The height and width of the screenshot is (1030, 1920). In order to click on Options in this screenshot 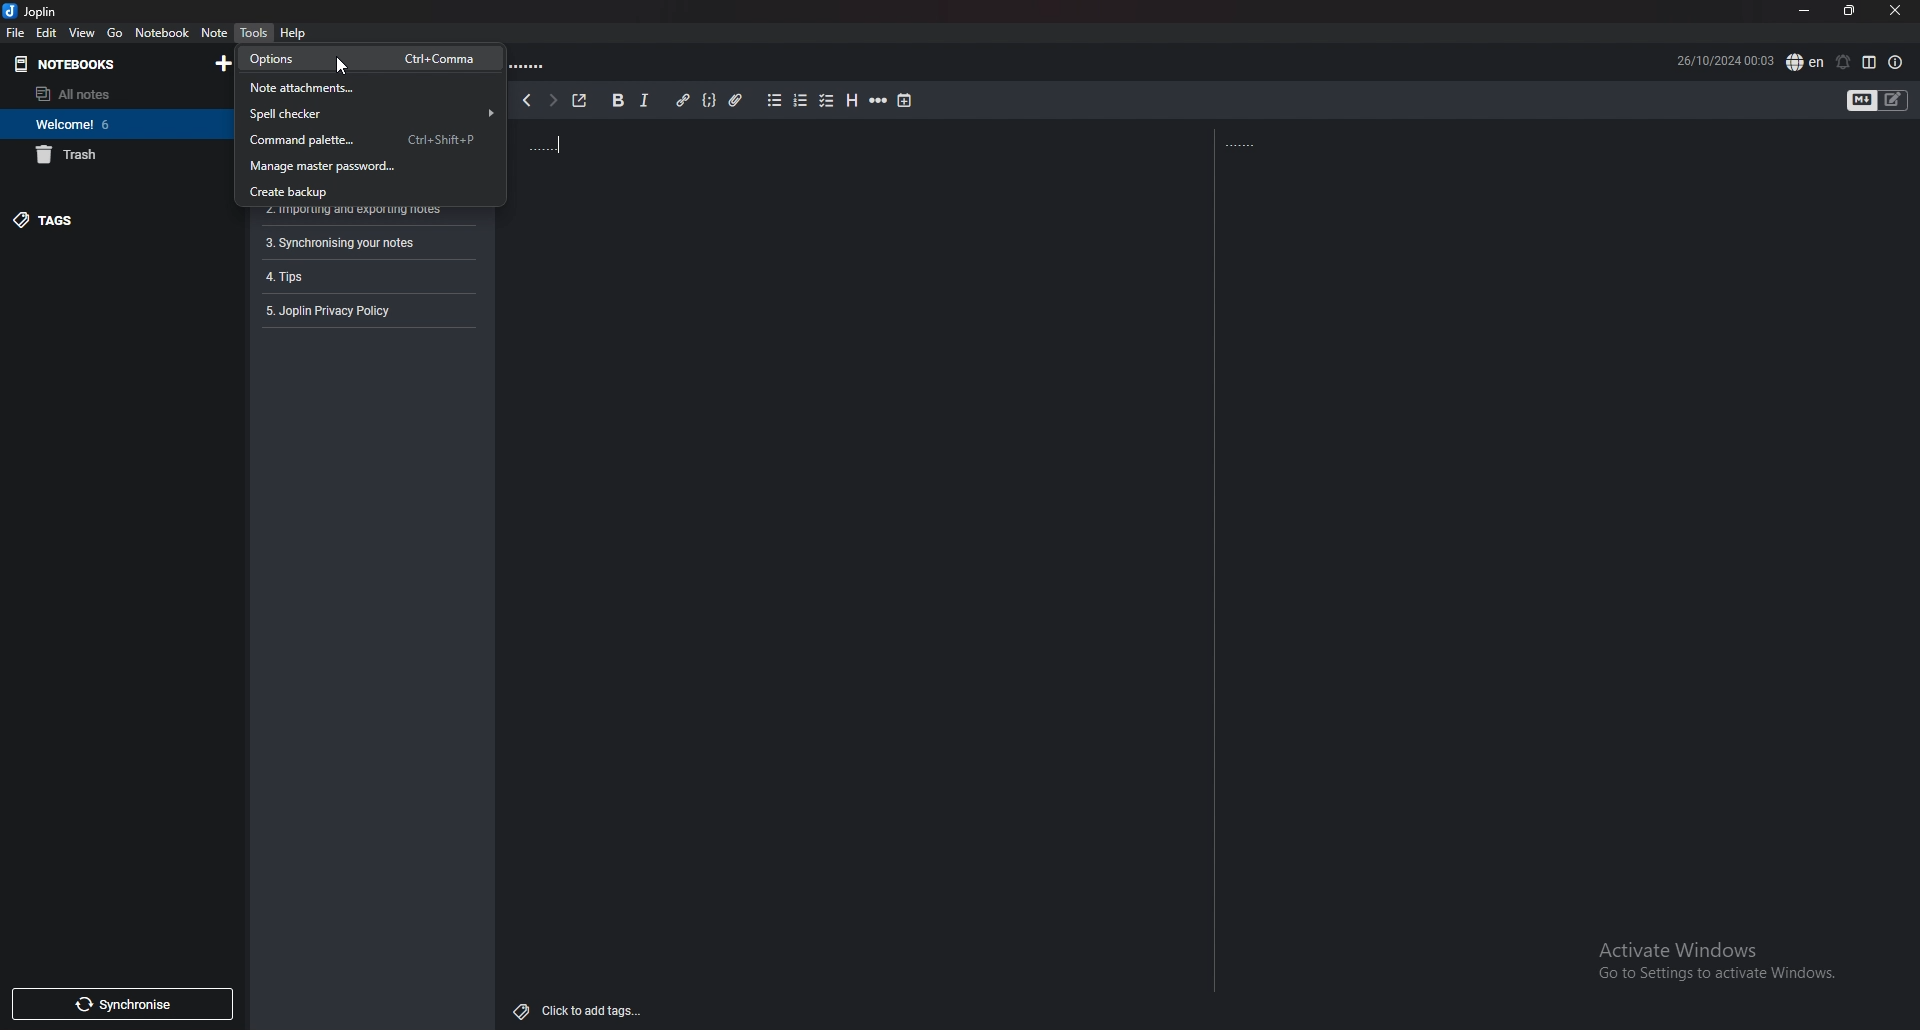, I will do `click(361, 59)`.